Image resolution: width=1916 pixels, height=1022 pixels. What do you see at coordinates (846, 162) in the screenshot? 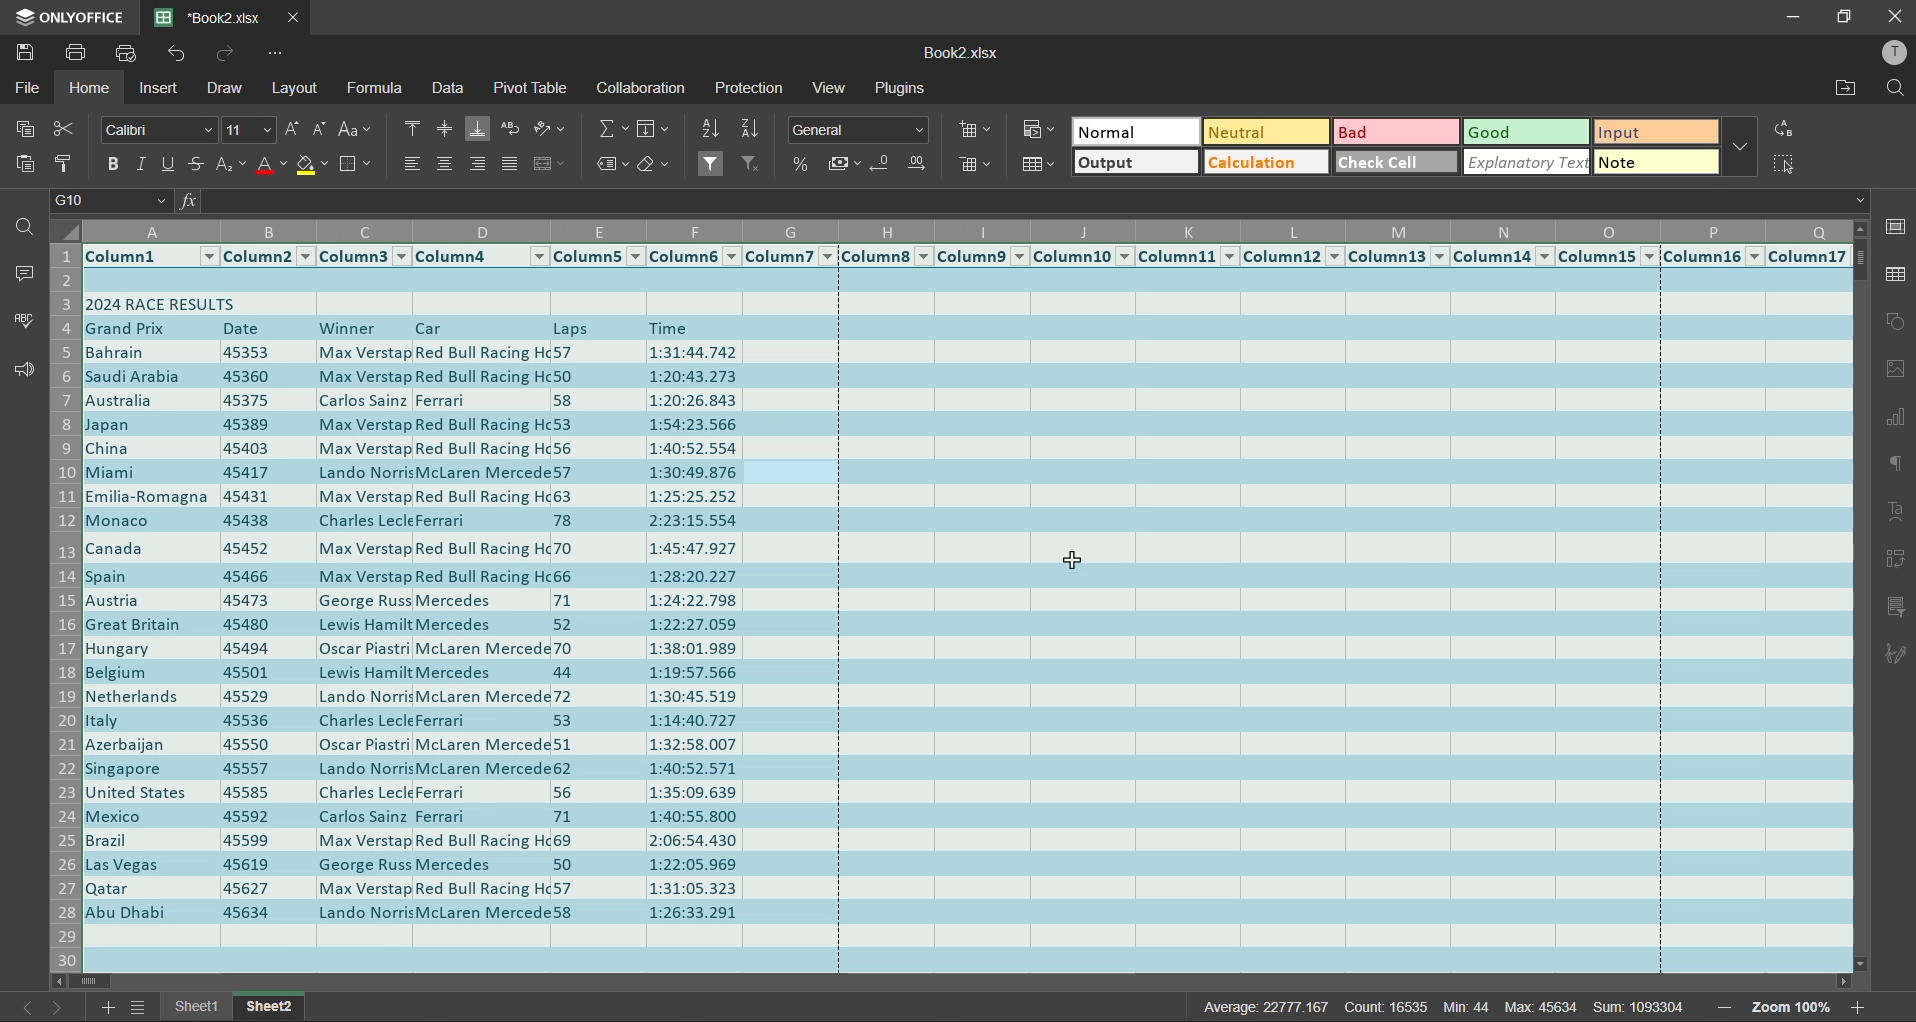
I see `accounting` at bounding box center [846, 162].